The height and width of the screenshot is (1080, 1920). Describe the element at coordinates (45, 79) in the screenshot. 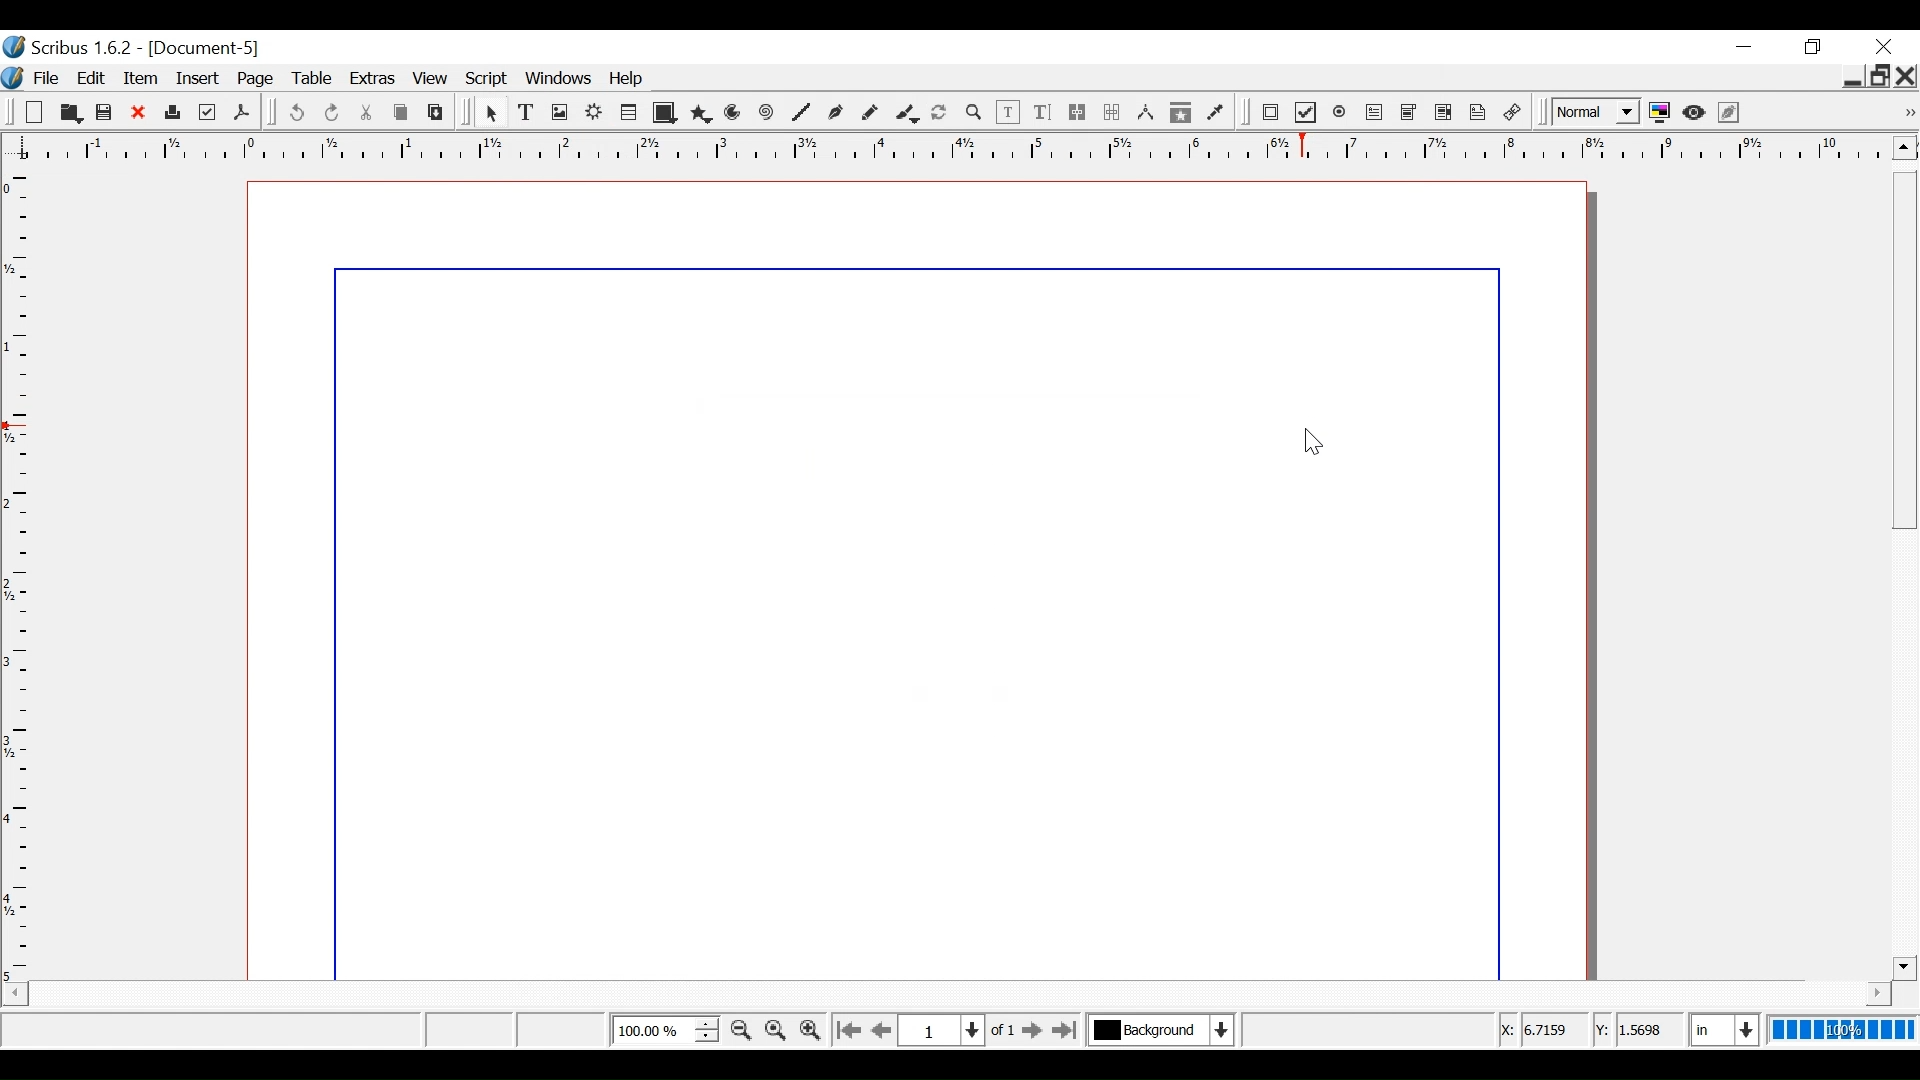

I see `File` at that location.